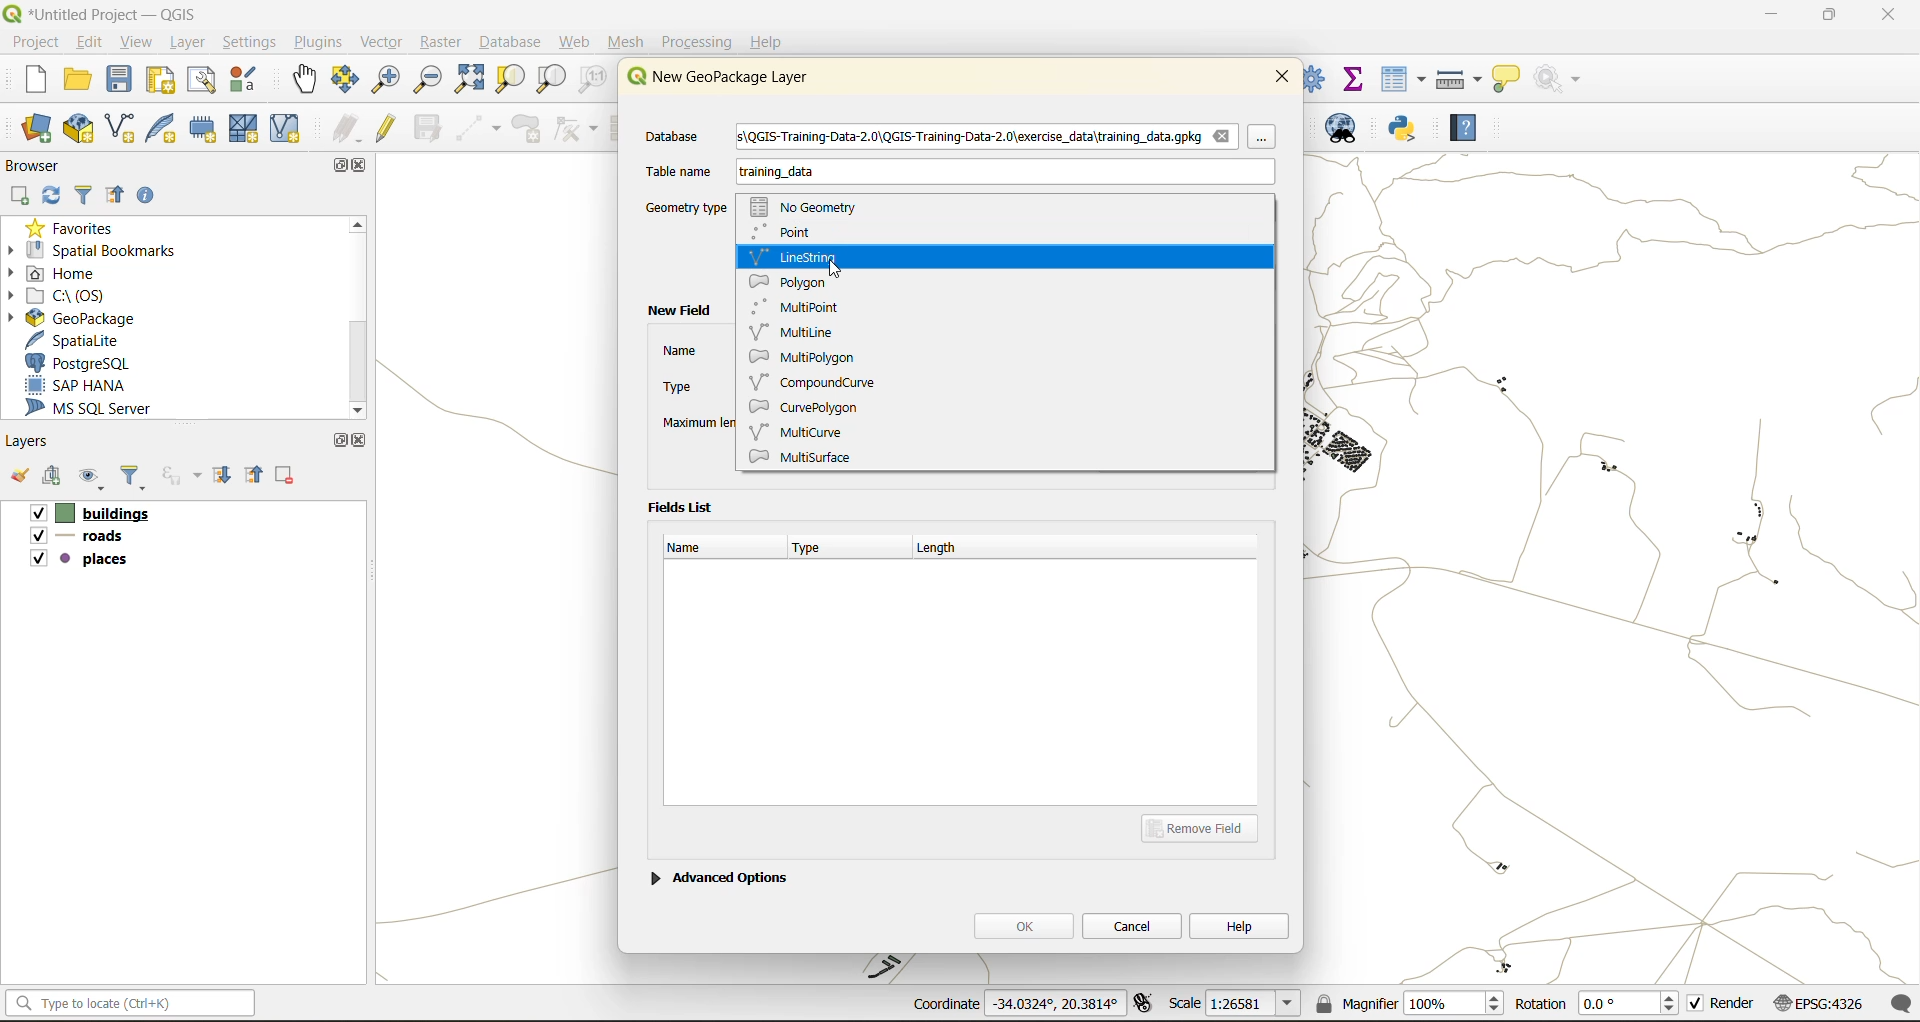 This screenshot has height=1022, width=1920. What do you see at coordinates (18, 480) in the screenshot?
I see `open` at bounding box center [18, 480].